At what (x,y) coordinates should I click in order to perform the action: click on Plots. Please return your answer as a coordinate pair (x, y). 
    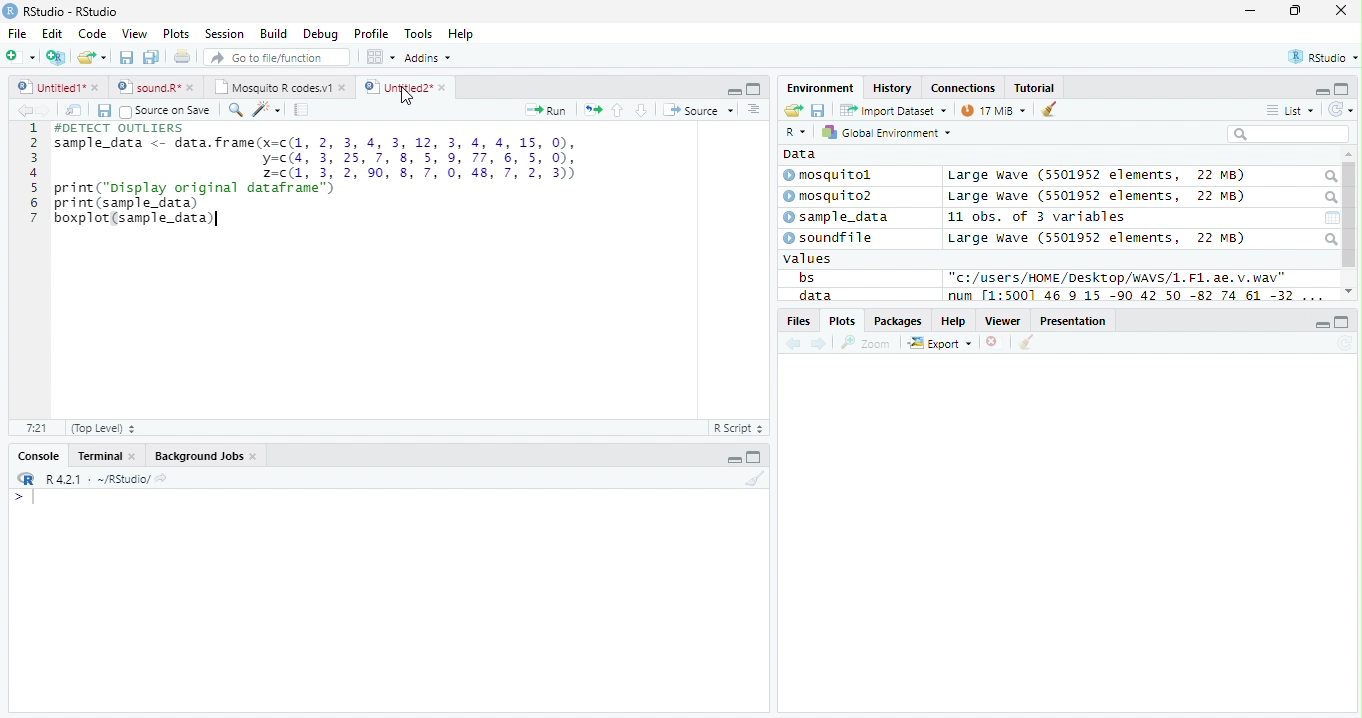
    Looking at the image, I should click on (841, 321).